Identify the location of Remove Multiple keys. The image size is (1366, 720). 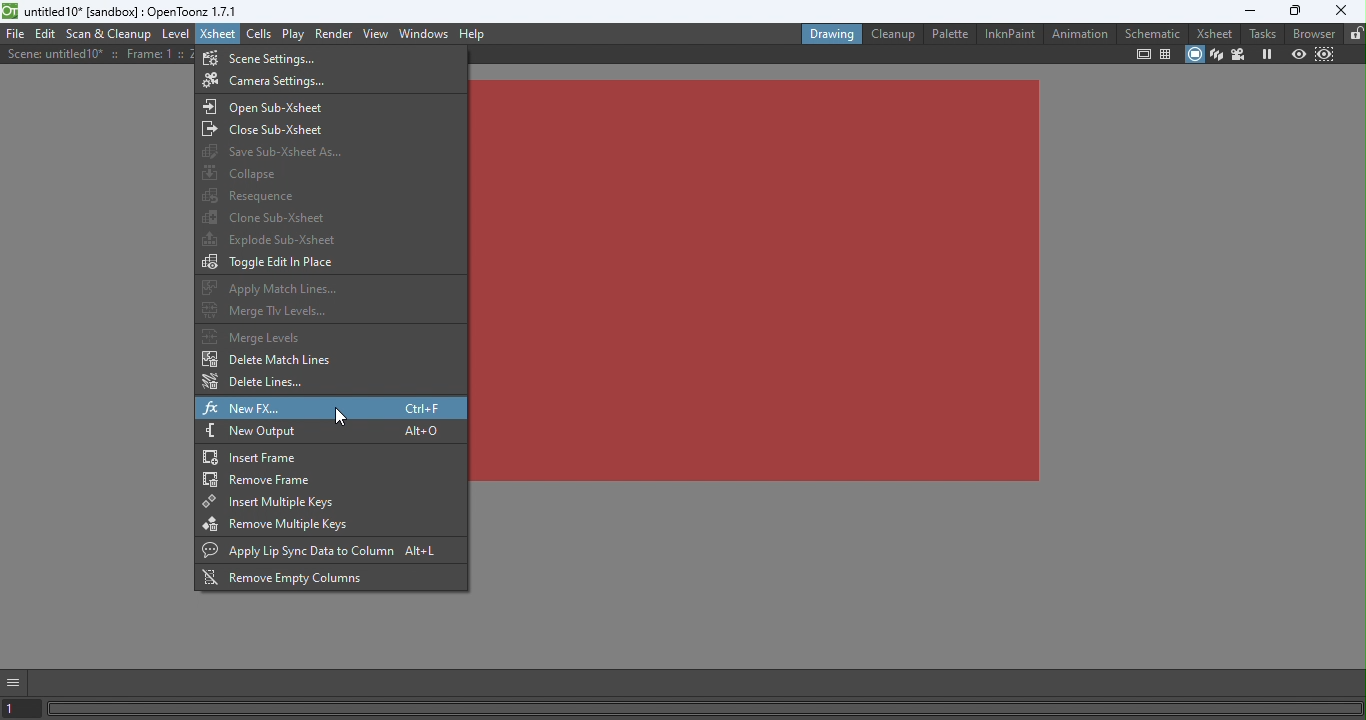
(304, 525).